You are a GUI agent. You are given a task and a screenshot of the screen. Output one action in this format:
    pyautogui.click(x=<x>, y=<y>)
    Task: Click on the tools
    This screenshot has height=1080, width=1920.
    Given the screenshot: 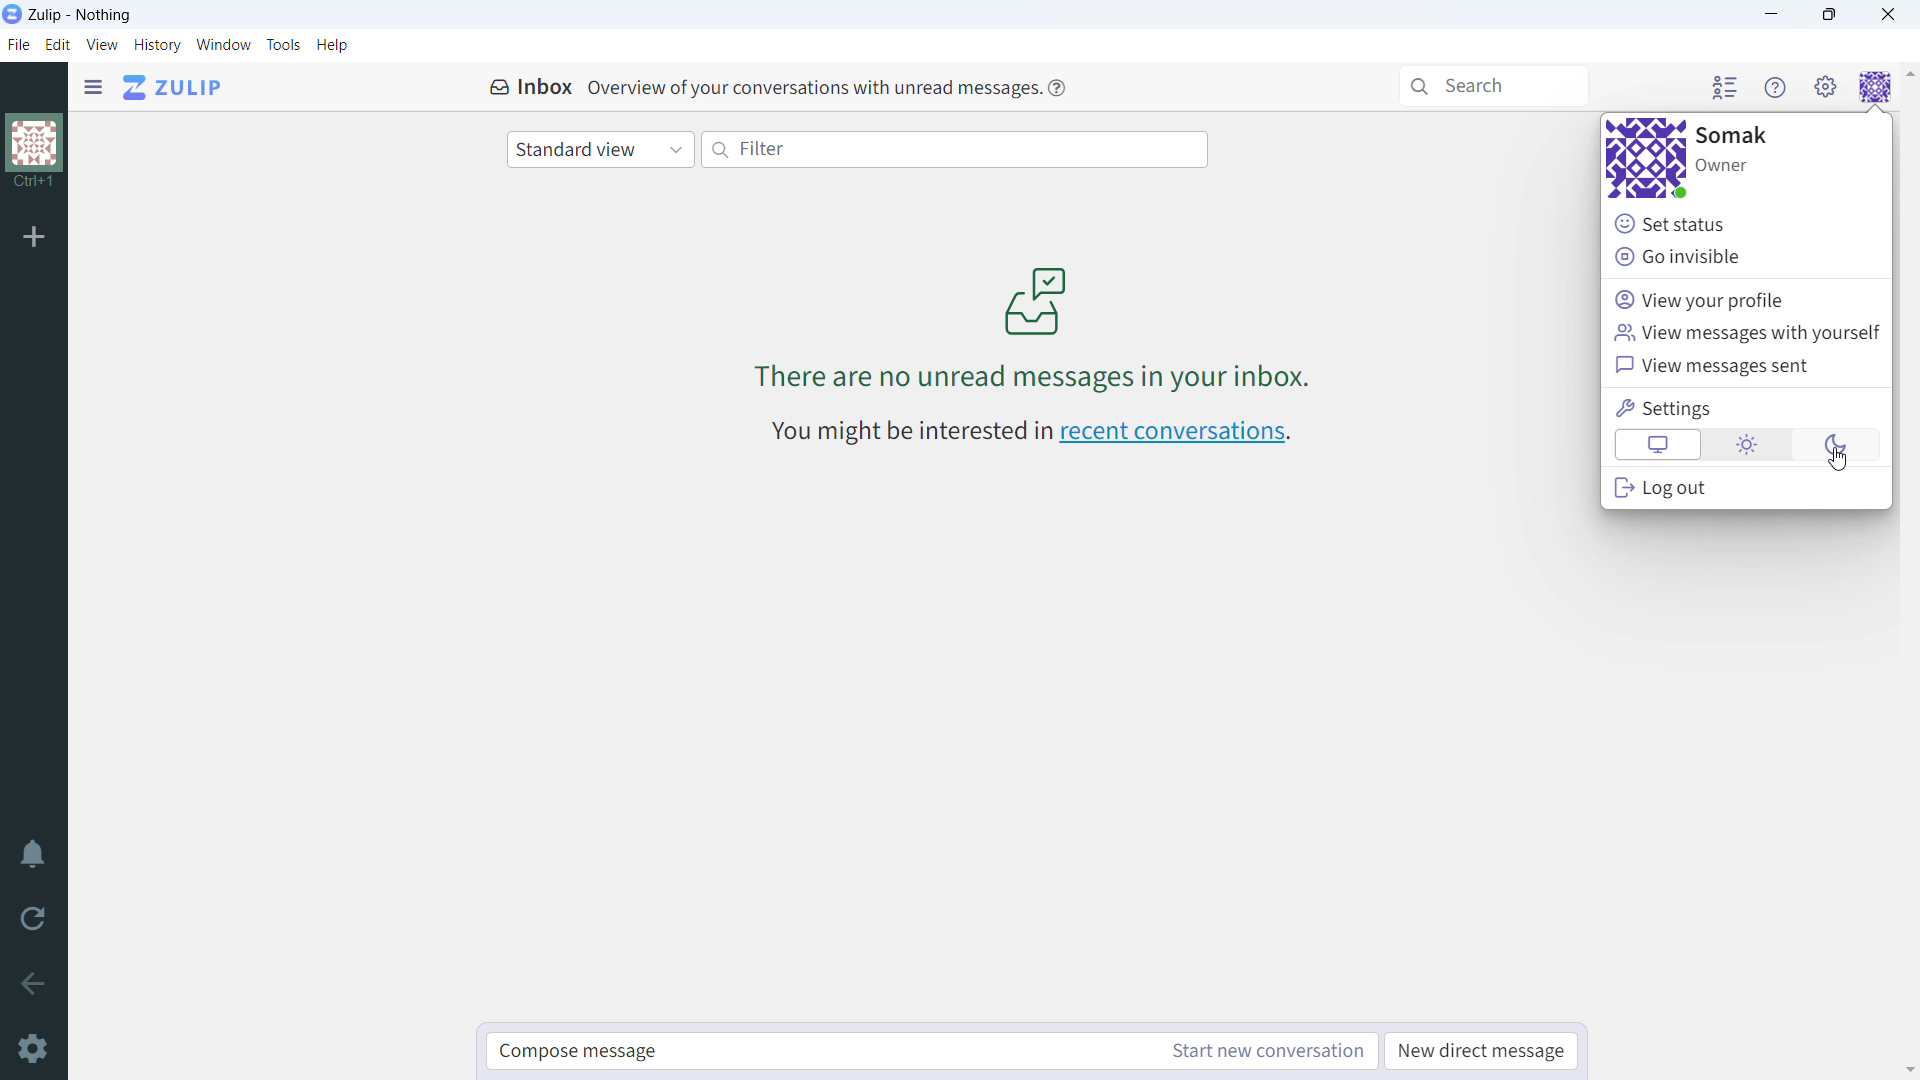 What is the action you would take?
    pyautogui.click(x=284, y=46)
    